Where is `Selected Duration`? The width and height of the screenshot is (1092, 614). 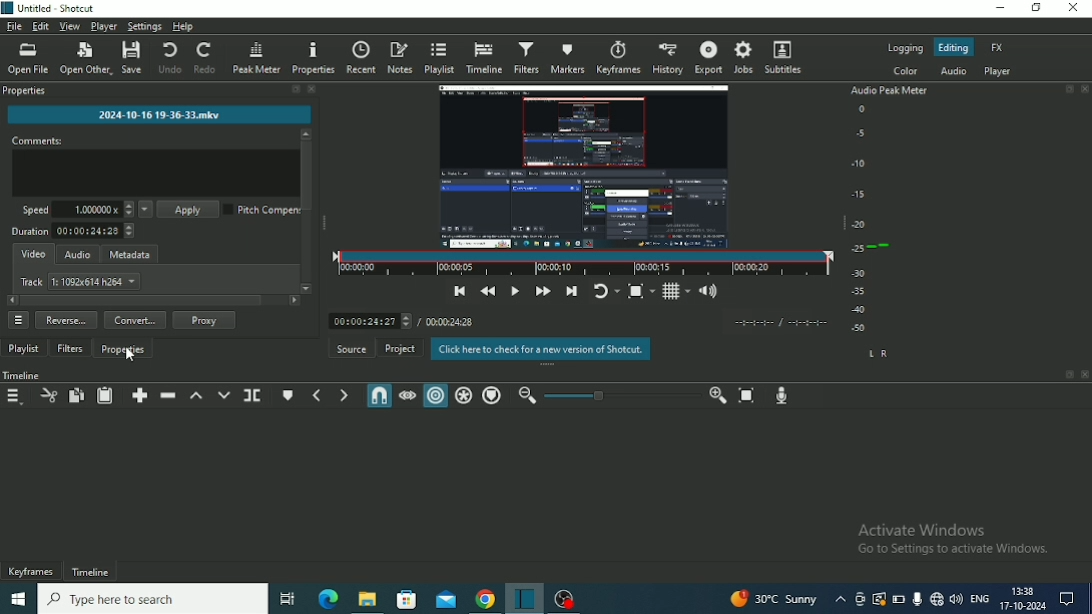
Selected Duration is located at coordinates (808, 323).